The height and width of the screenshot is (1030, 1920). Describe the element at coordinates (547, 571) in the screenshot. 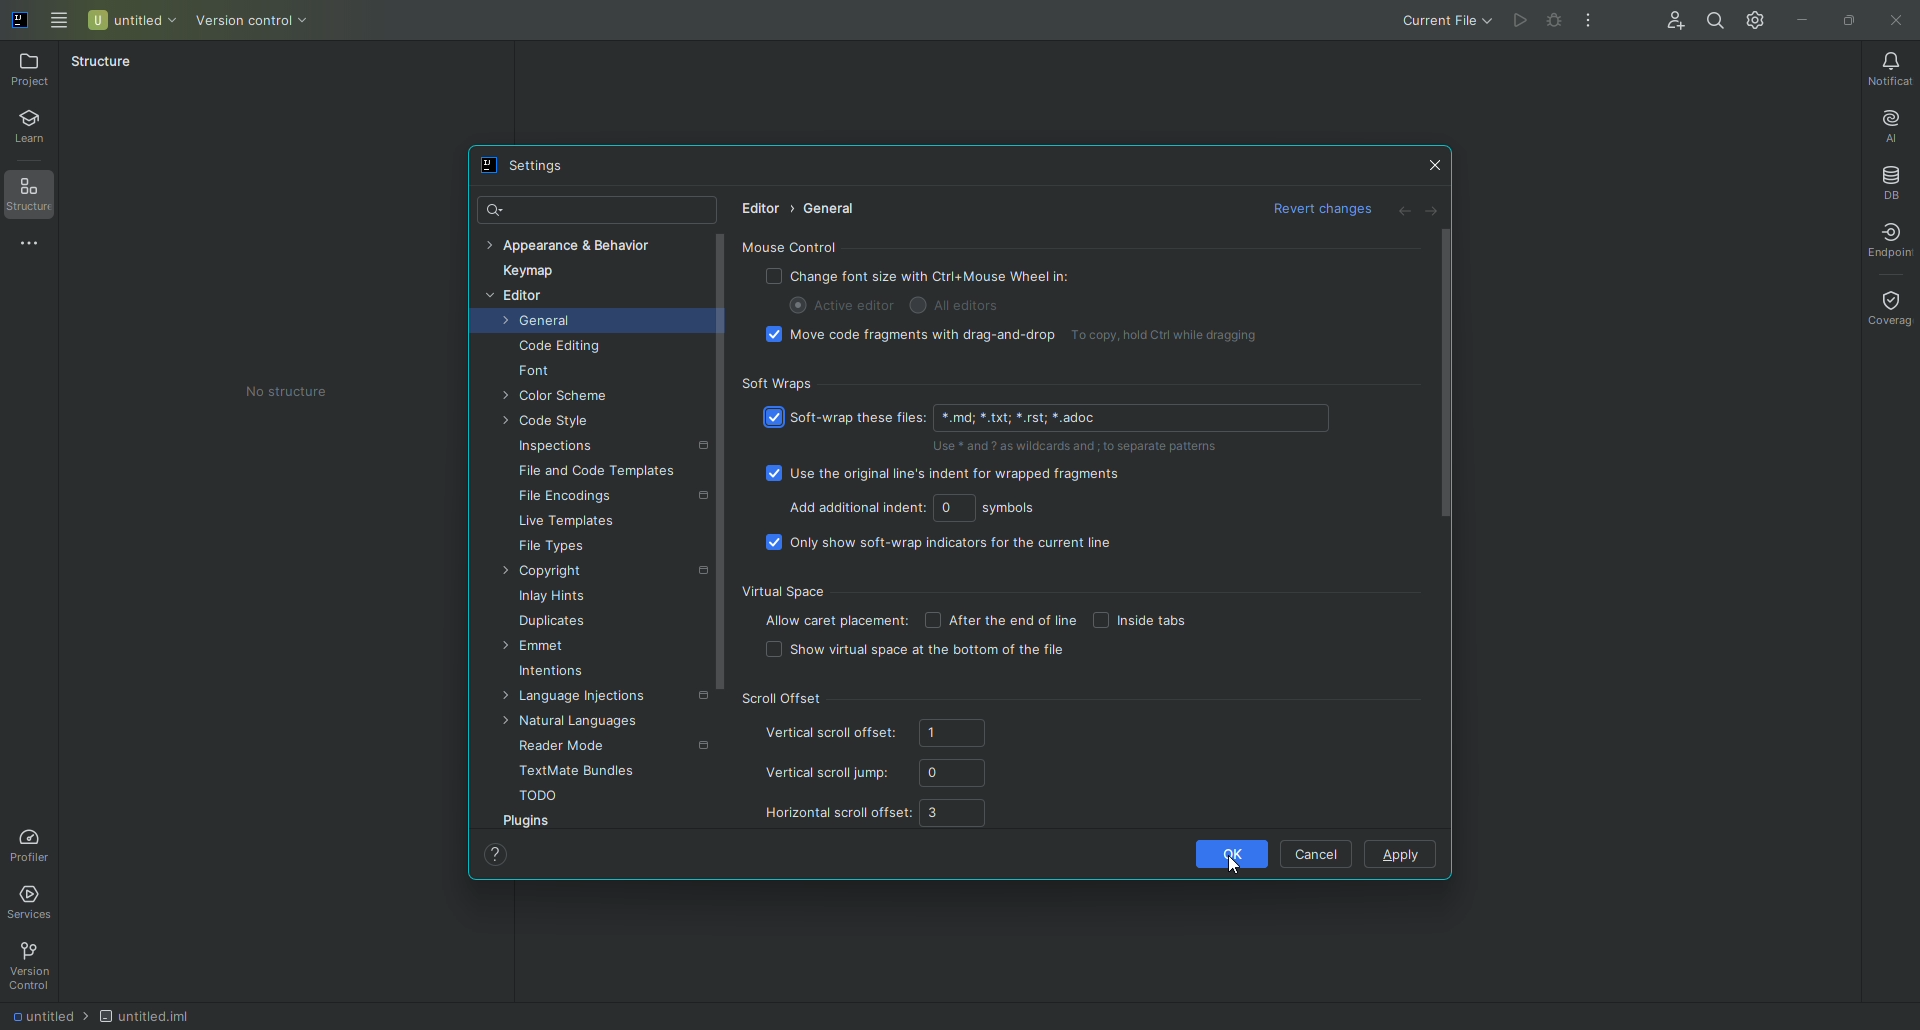

I see `Copyright` at that location.